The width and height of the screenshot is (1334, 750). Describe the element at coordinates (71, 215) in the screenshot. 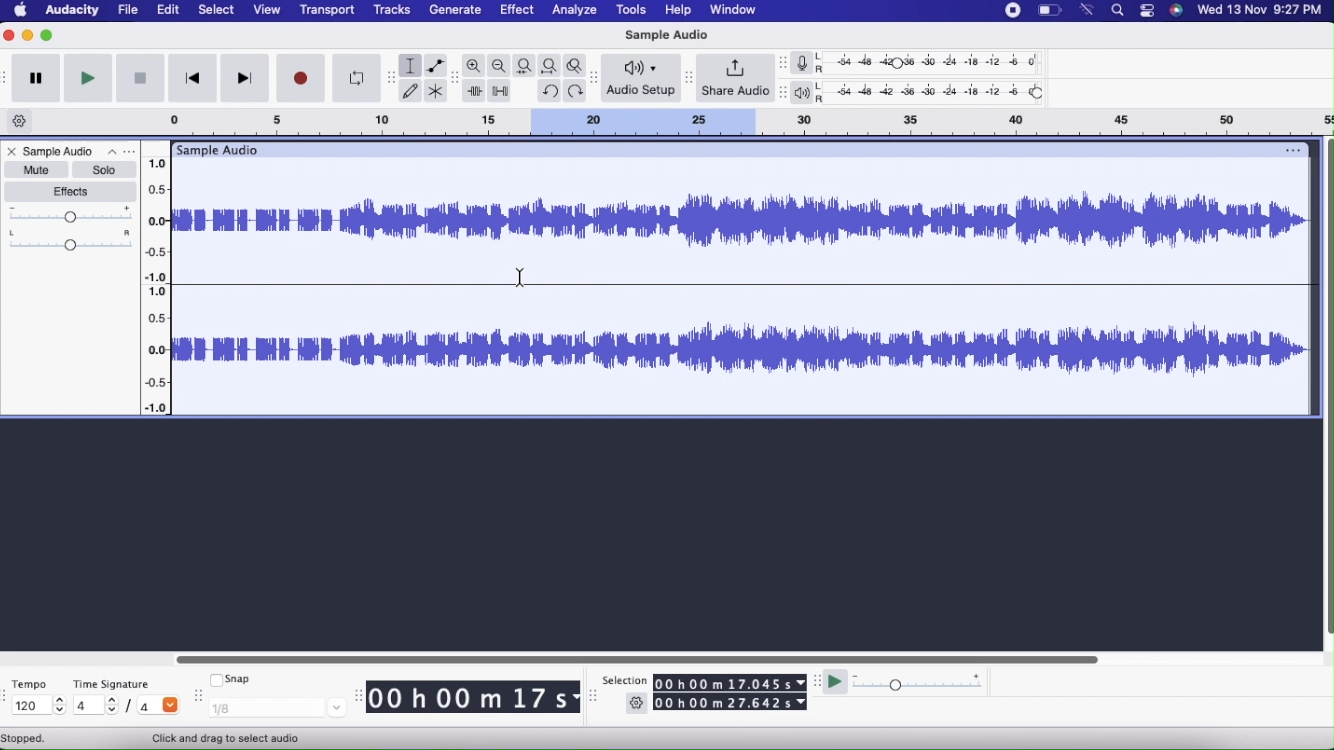

I see `Gain Slider` at that location.